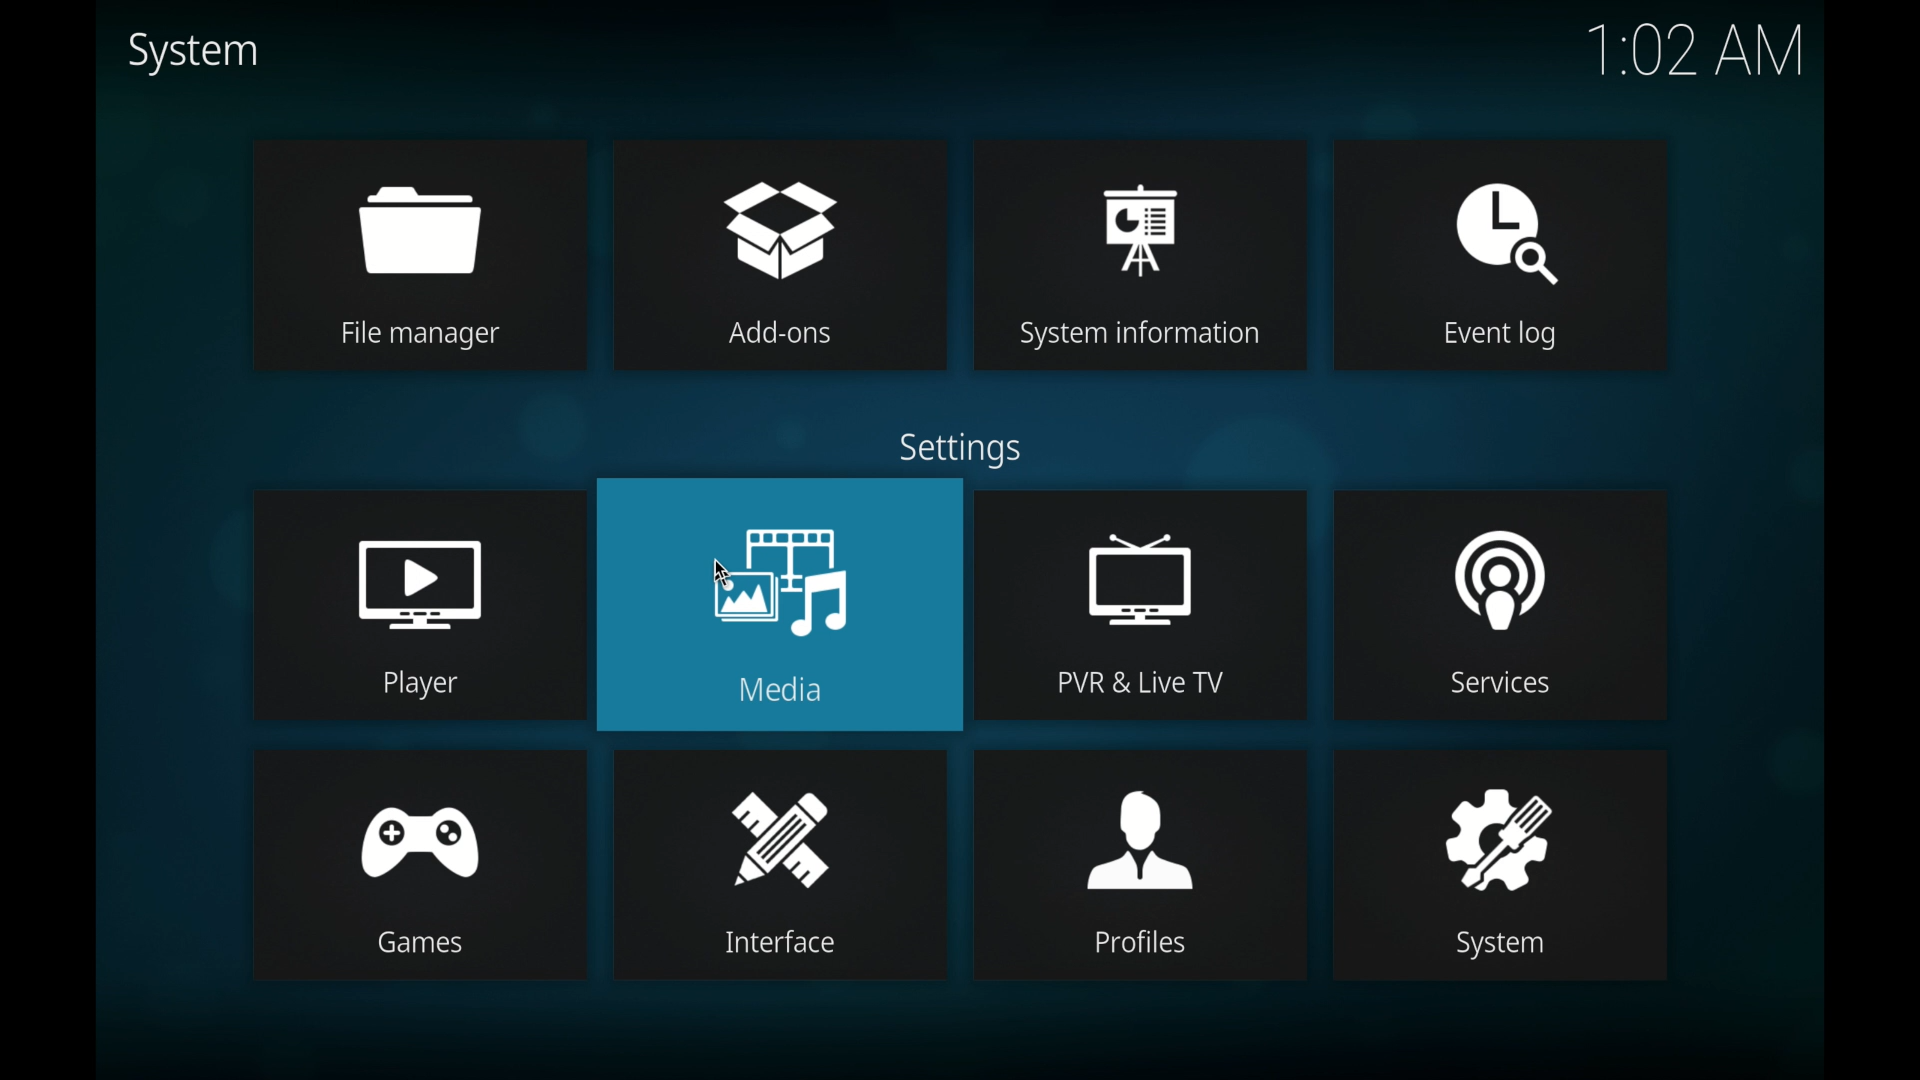 Image resolution: width=1920 pixels, height=1080 pixels. I want to click on Interface, so click(787, 948).